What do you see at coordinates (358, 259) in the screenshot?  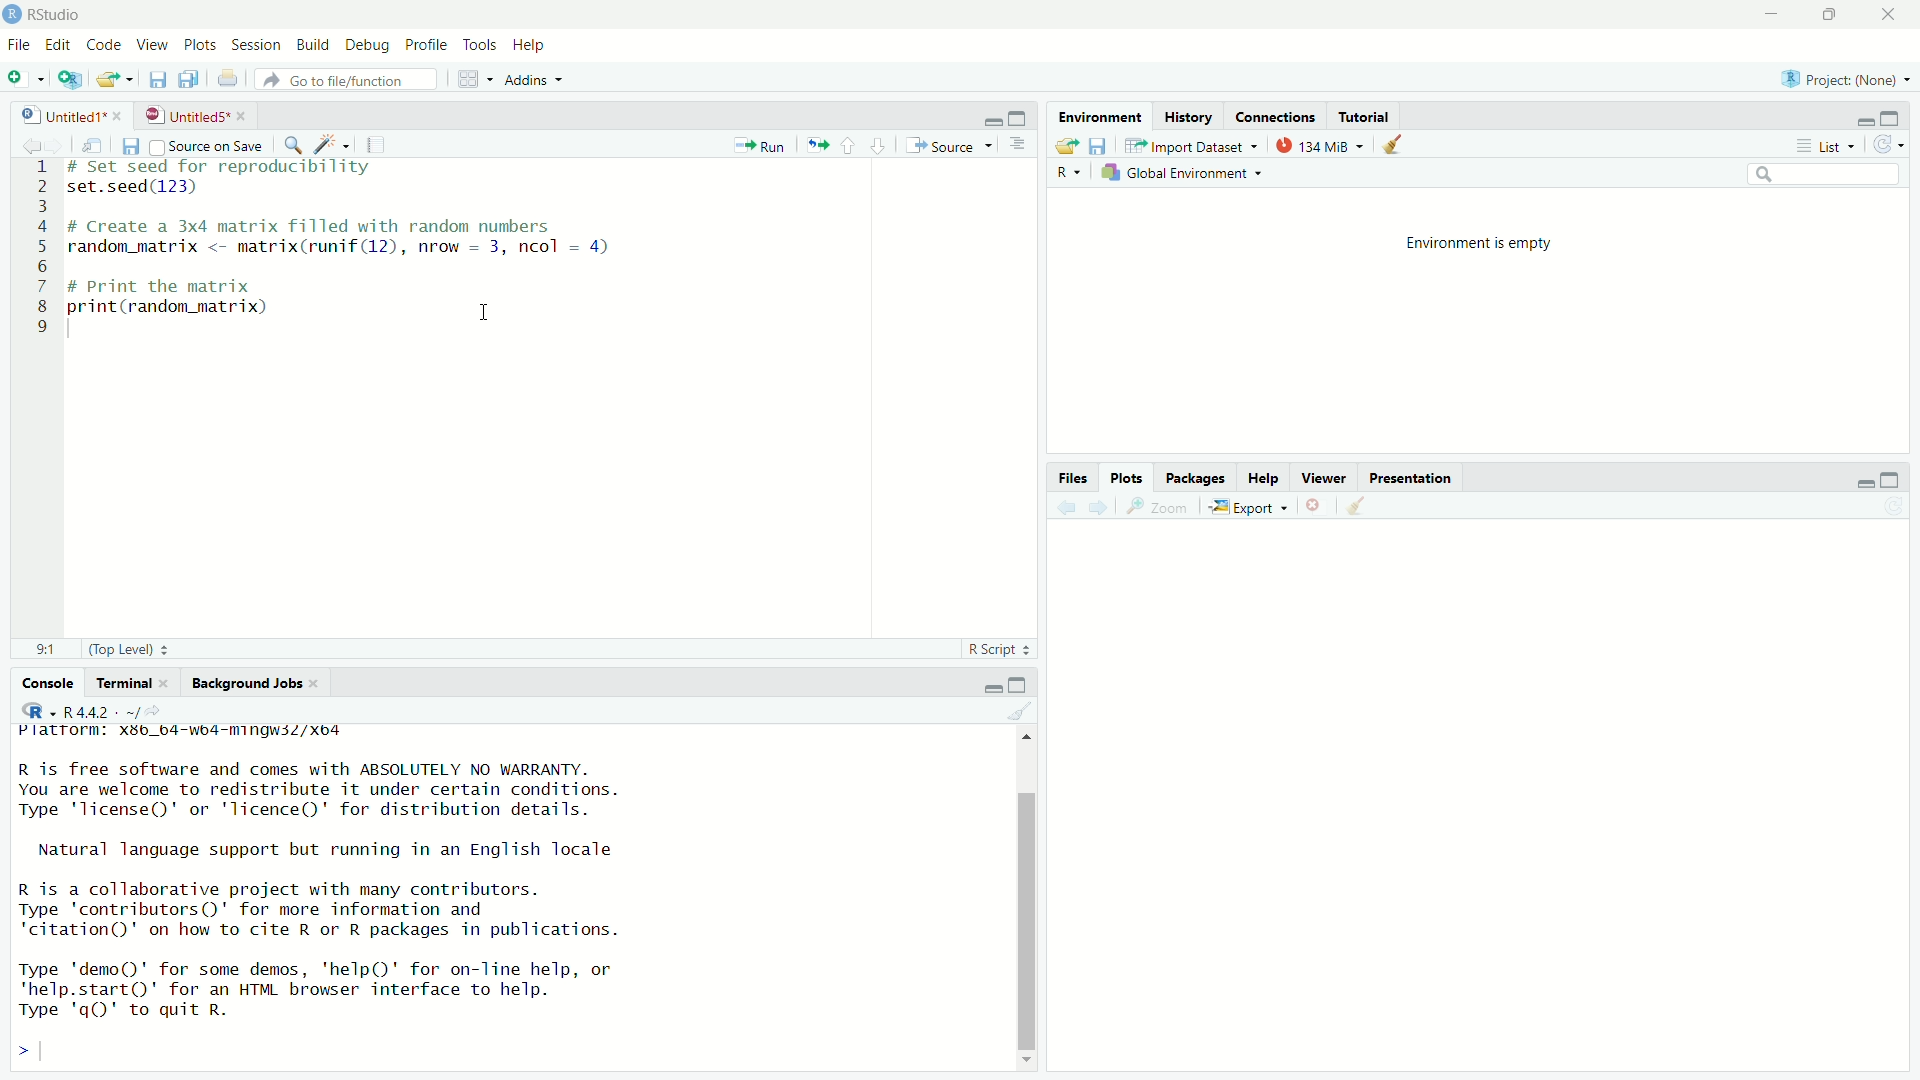 I see `1 # Set seed for reproducibility

2 set.seed(123)

3

4 # Create a 3x4 matrix filled with random numbers

5 random_matrix <- matrix(runif(12), nrow = 3, ncol = 4)
6

7 # Print the matrix

8 print(random_matrix) 1

9` at bounding box center [358, 259].